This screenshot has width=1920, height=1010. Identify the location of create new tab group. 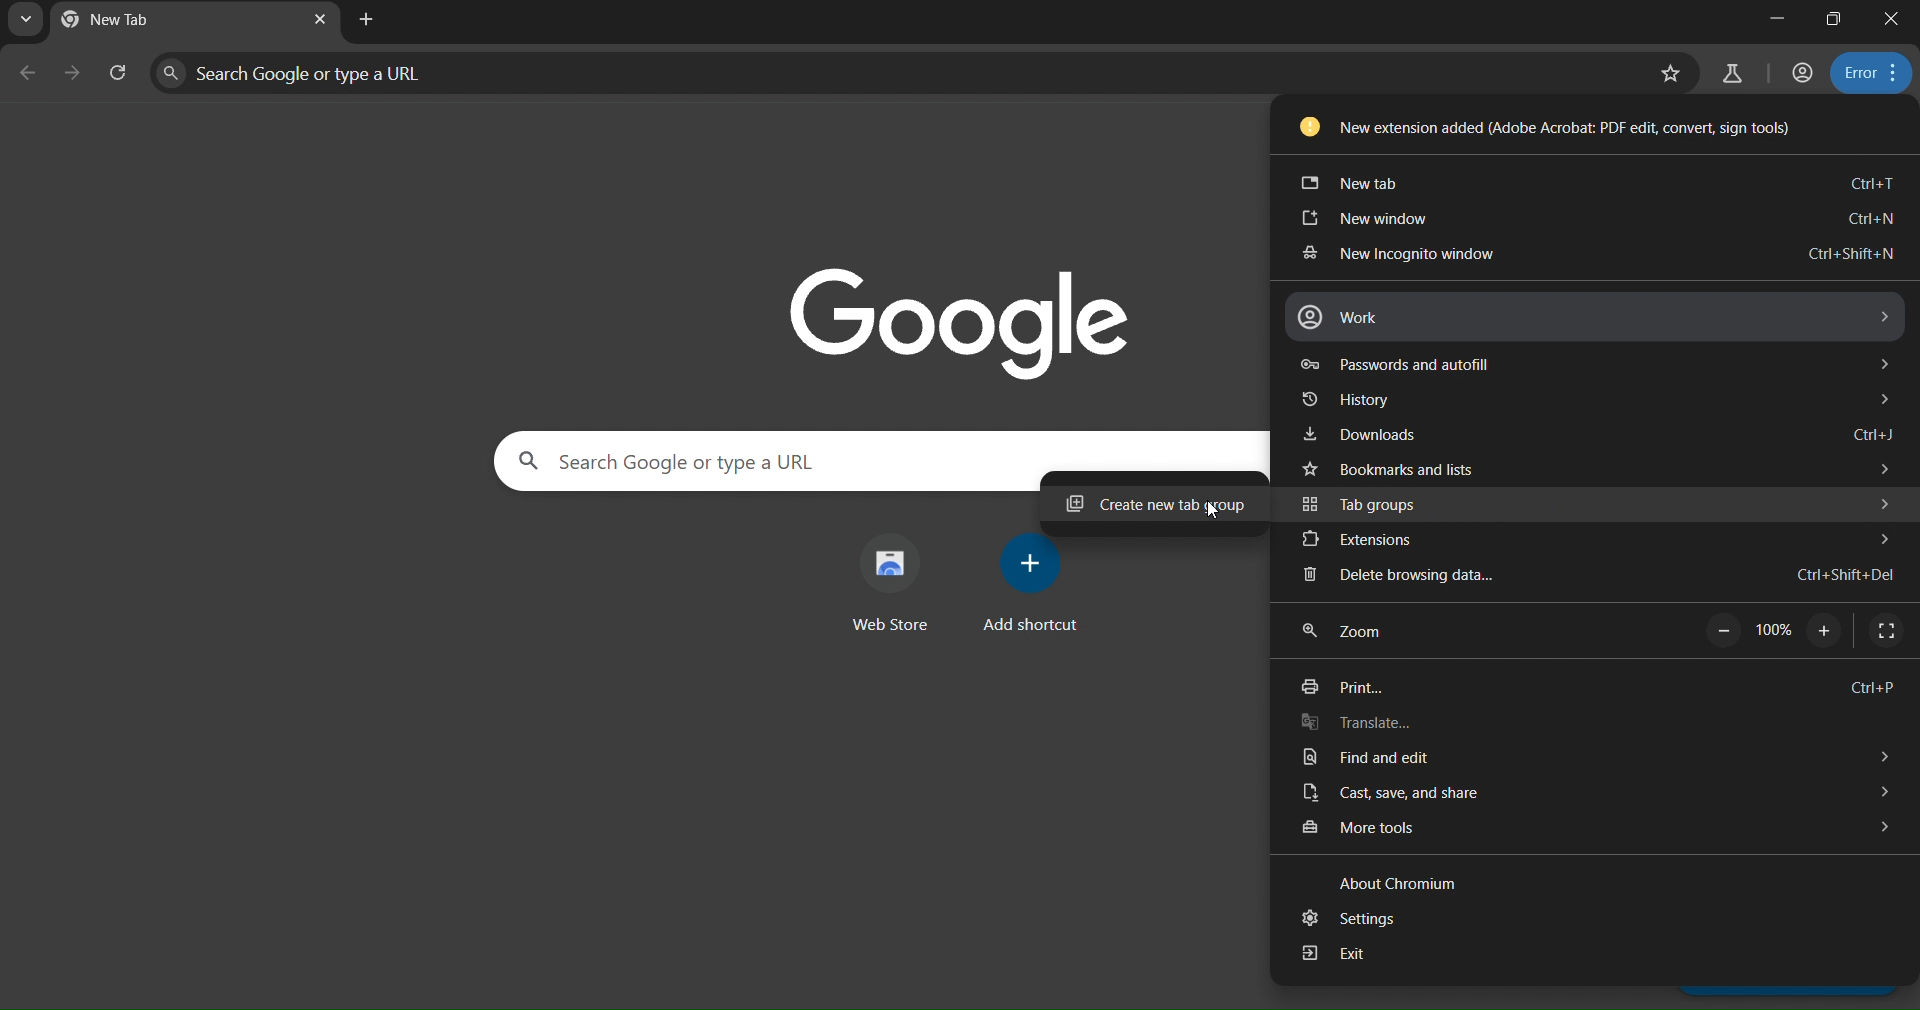
(1145, 503).